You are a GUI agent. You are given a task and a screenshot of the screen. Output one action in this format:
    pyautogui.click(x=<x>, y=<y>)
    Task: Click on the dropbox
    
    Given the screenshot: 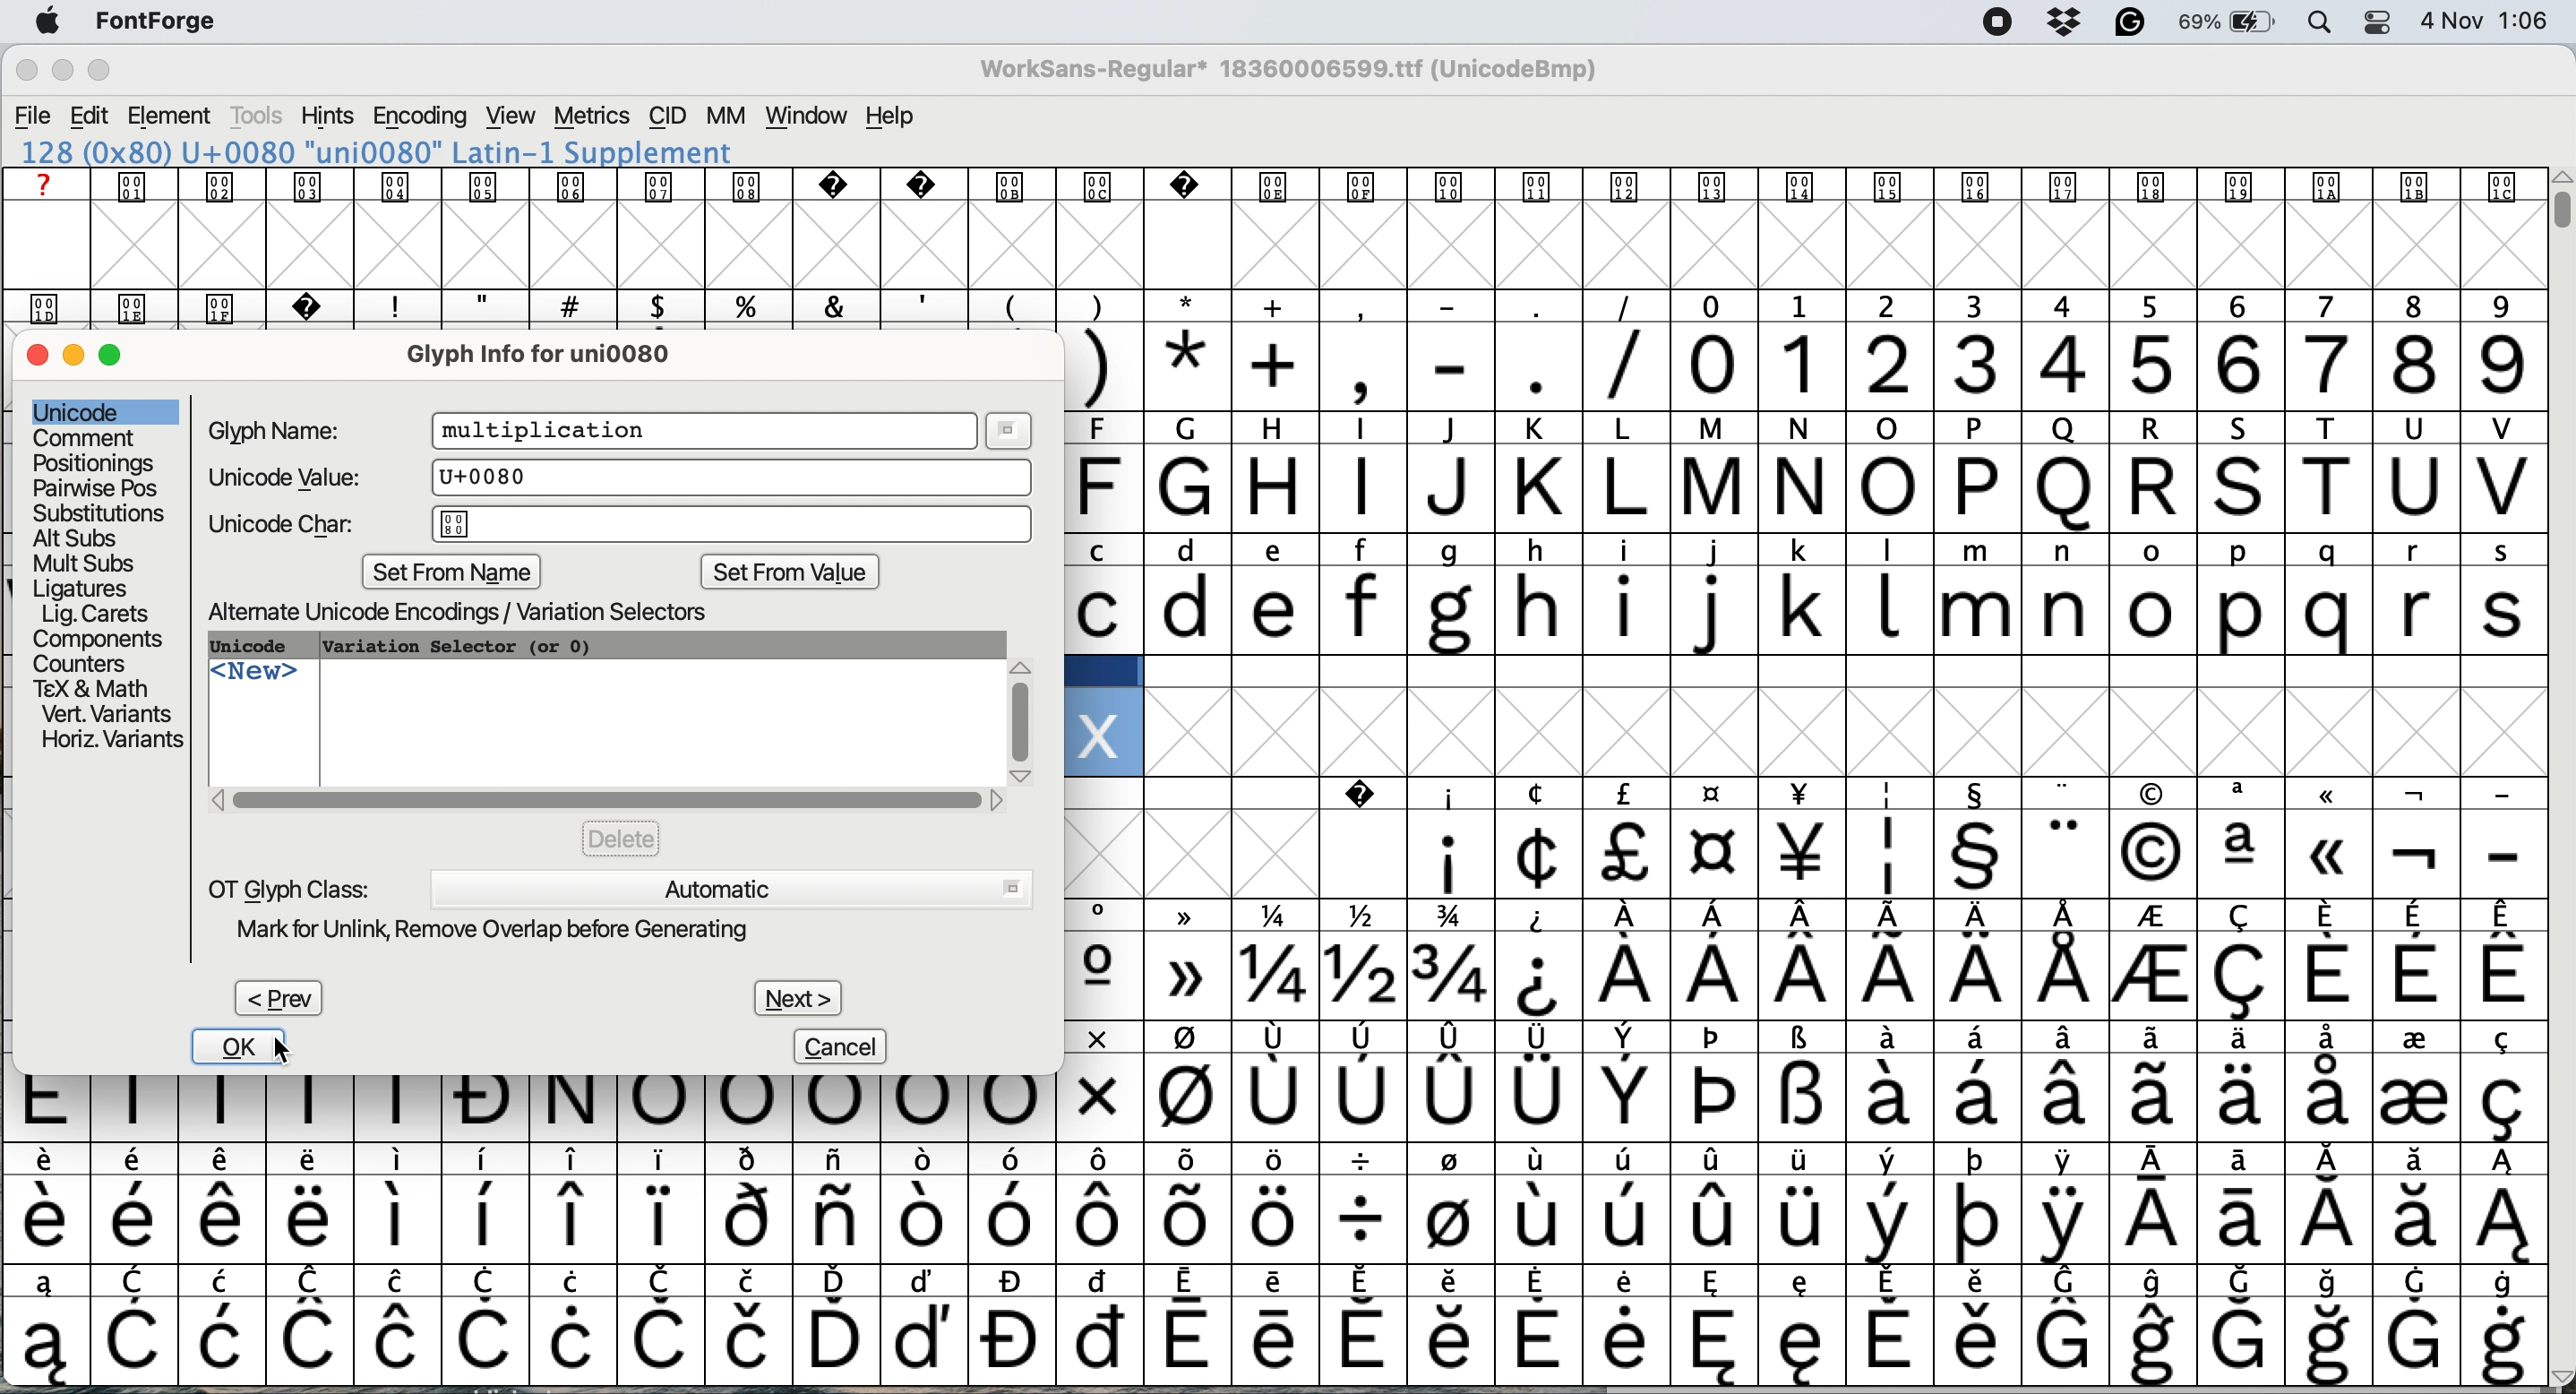 What is the action you would take?
    pyautogui.click(x=2062, y=23)
    